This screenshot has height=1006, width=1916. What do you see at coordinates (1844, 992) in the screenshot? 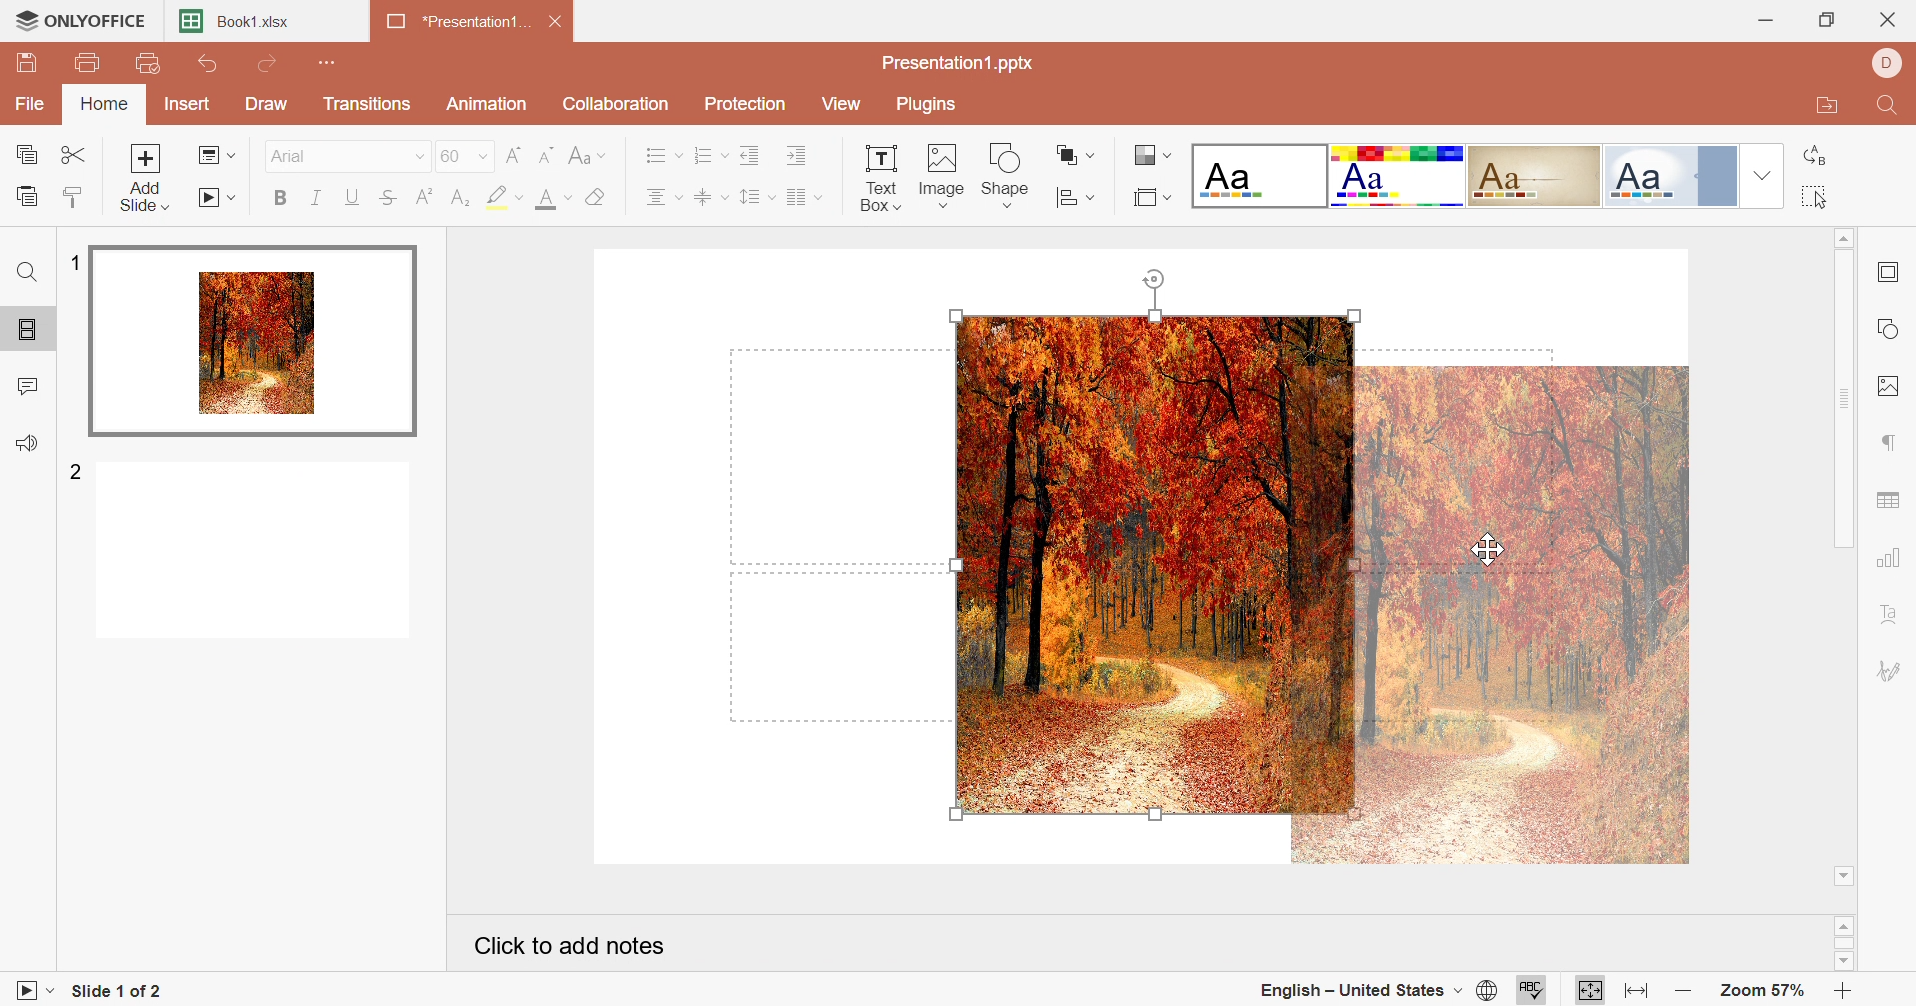
I see `Zoom in` at bounding box center [1844, 992].